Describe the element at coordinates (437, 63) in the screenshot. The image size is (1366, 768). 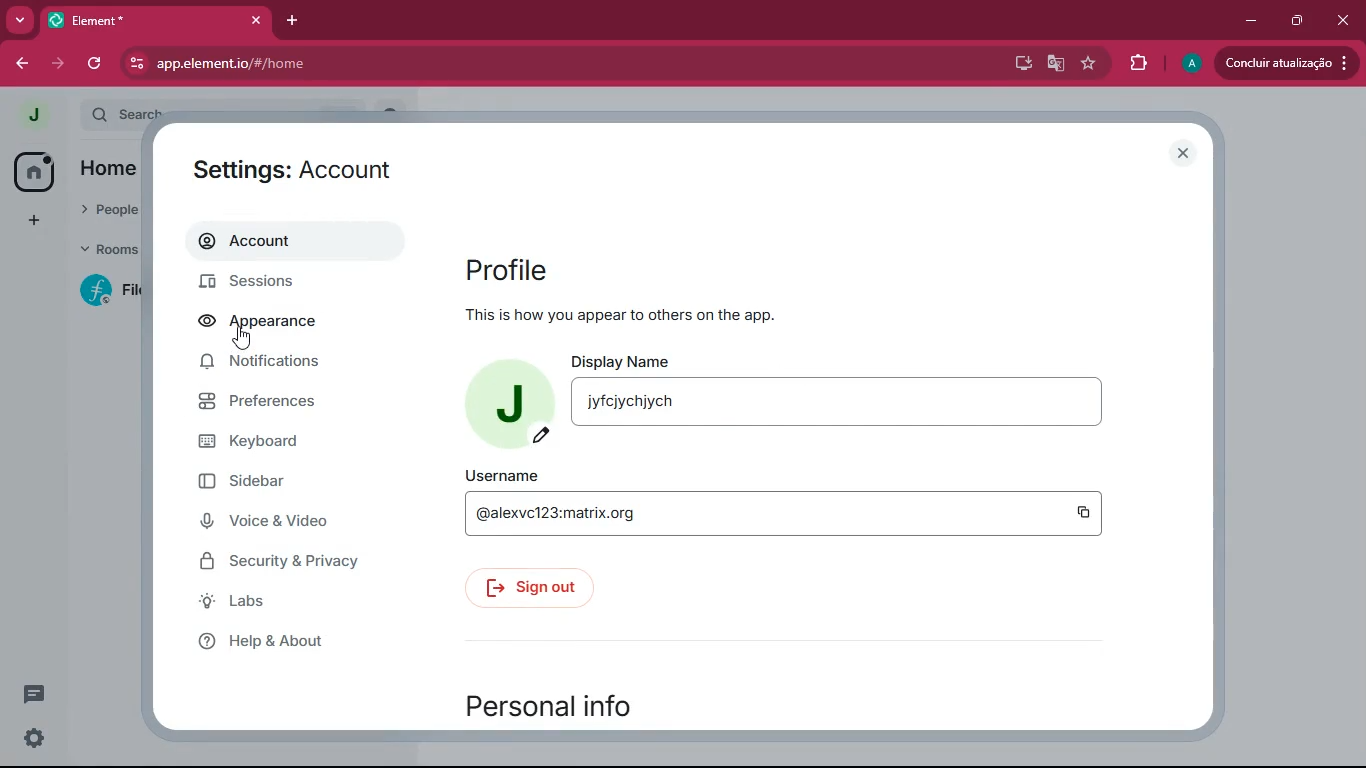
I see `app.elementio/#/home` at that location.